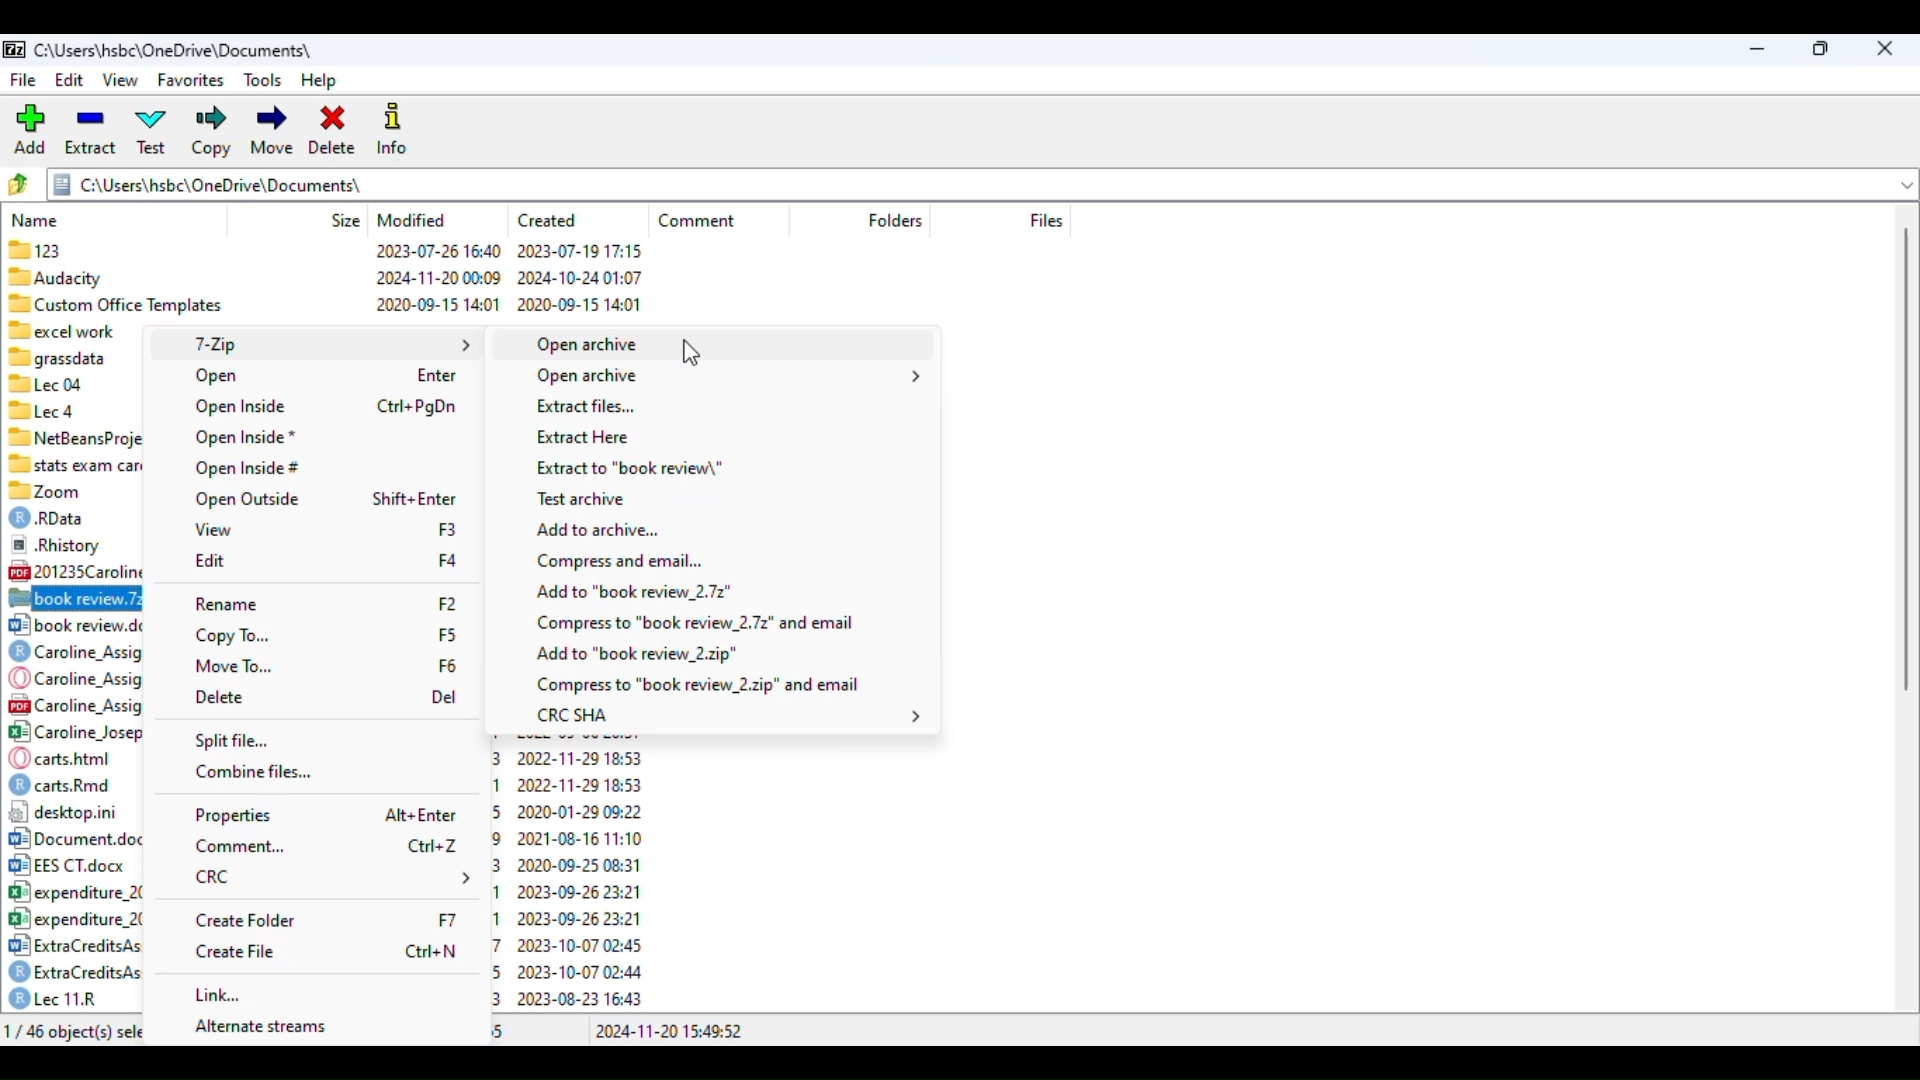 Image resolution: width=1920 pixels, height=1080 pixels. Describe the element at coordinates (241, 407) in the screenshot. I see `open inside` at that location.